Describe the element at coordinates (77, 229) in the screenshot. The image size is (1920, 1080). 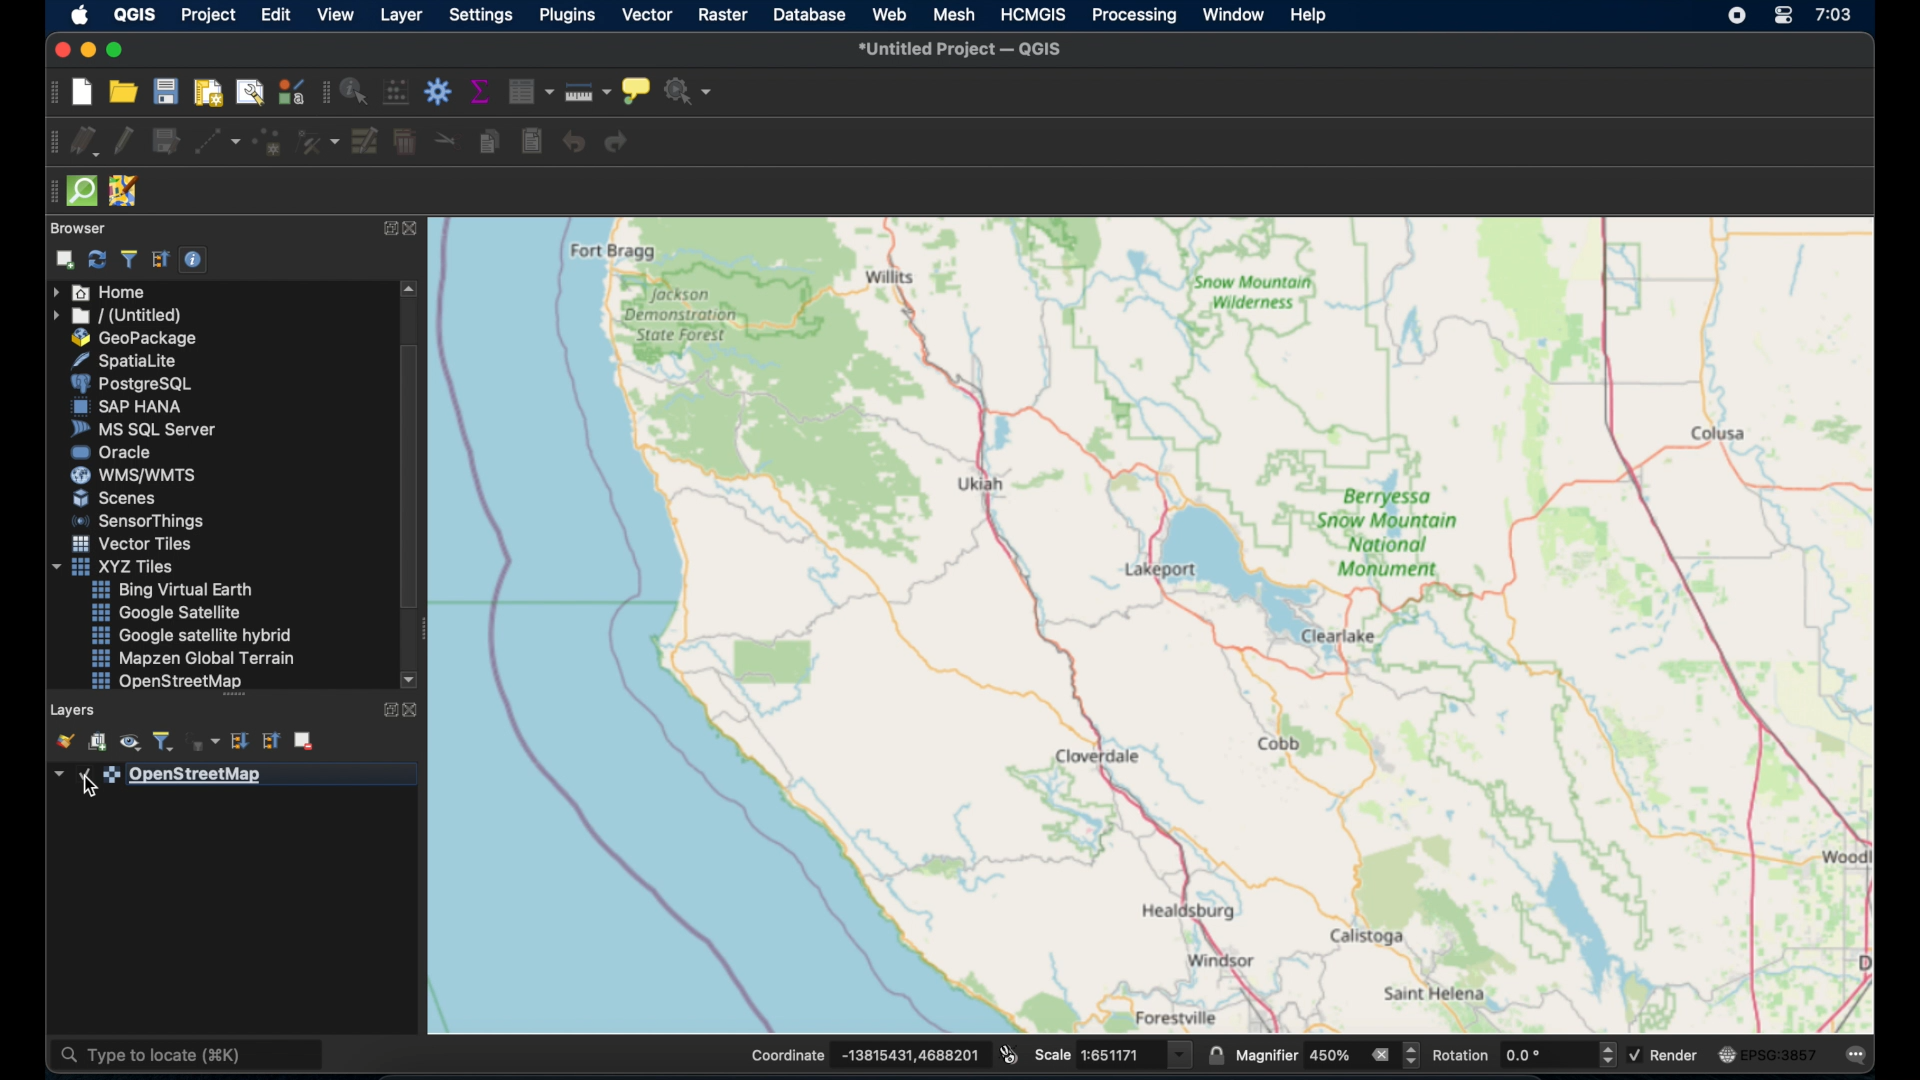
I see `browser` at that location.